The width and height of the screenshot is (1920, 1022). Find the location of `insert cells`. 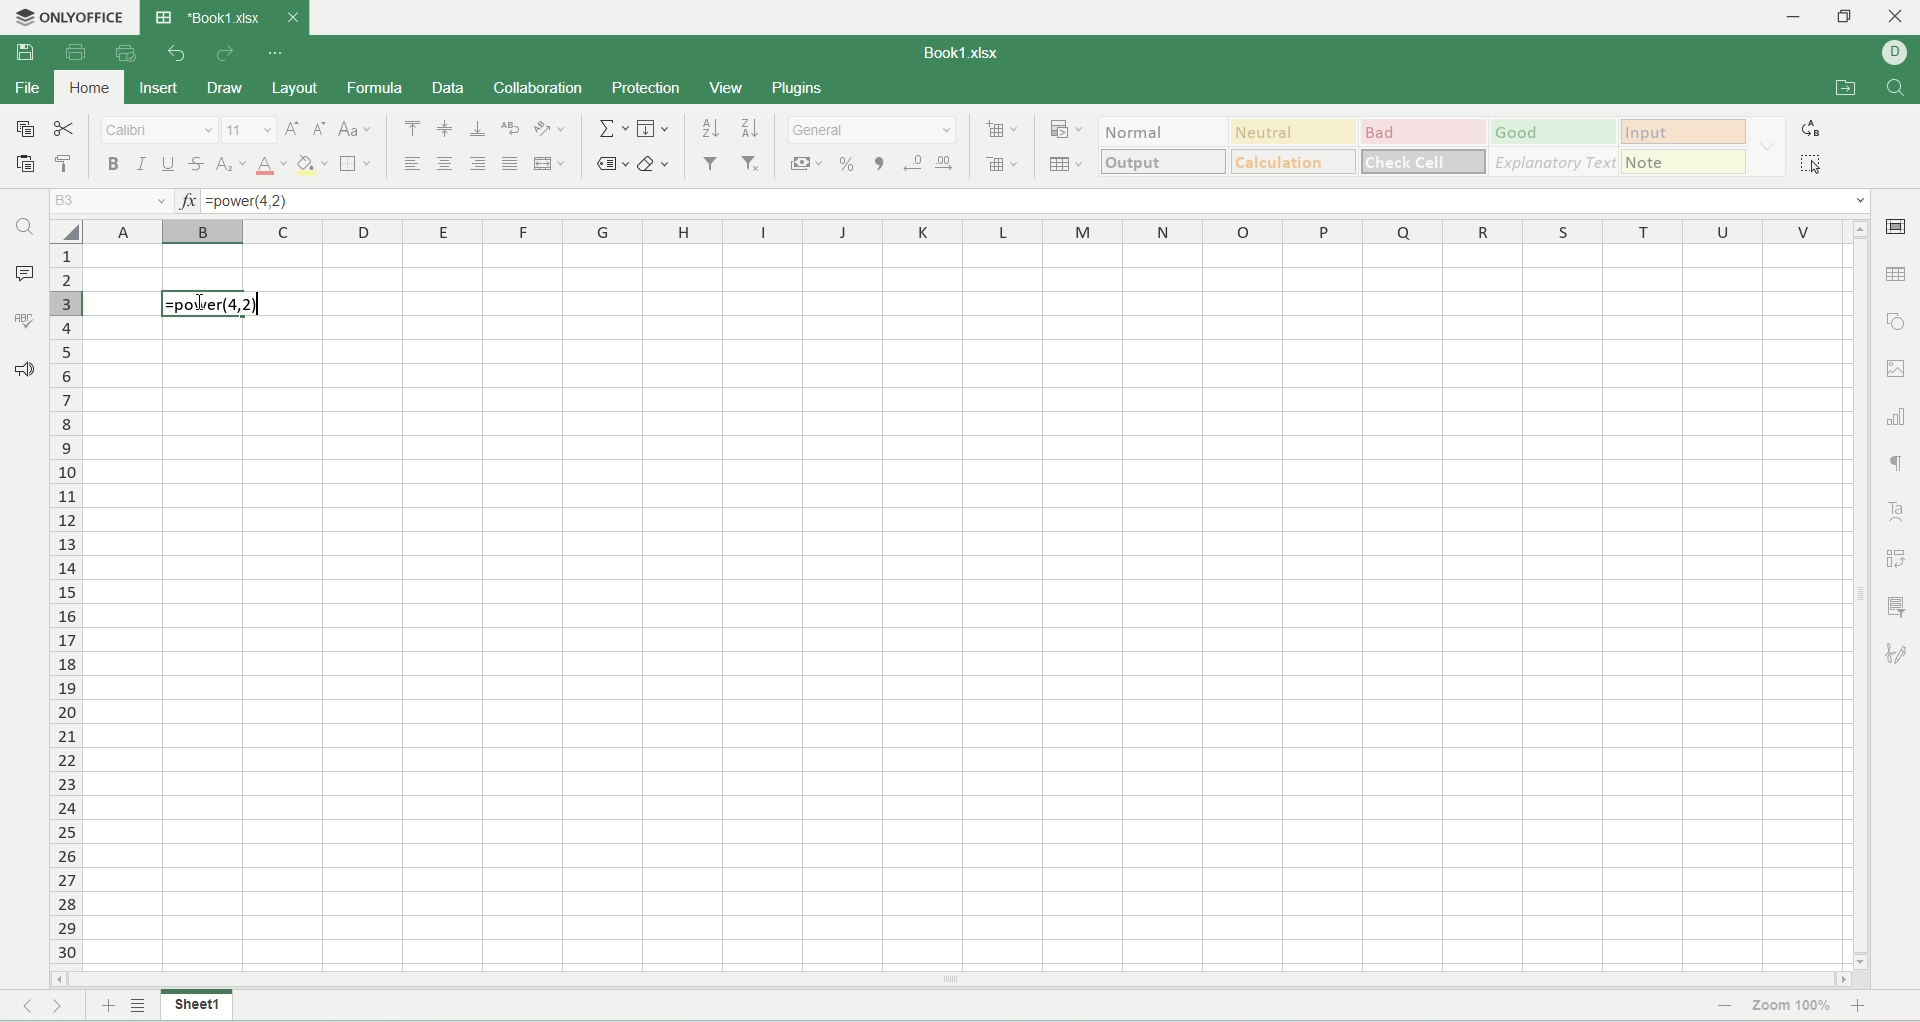

insert cells is located at coordinates (1000, 131).